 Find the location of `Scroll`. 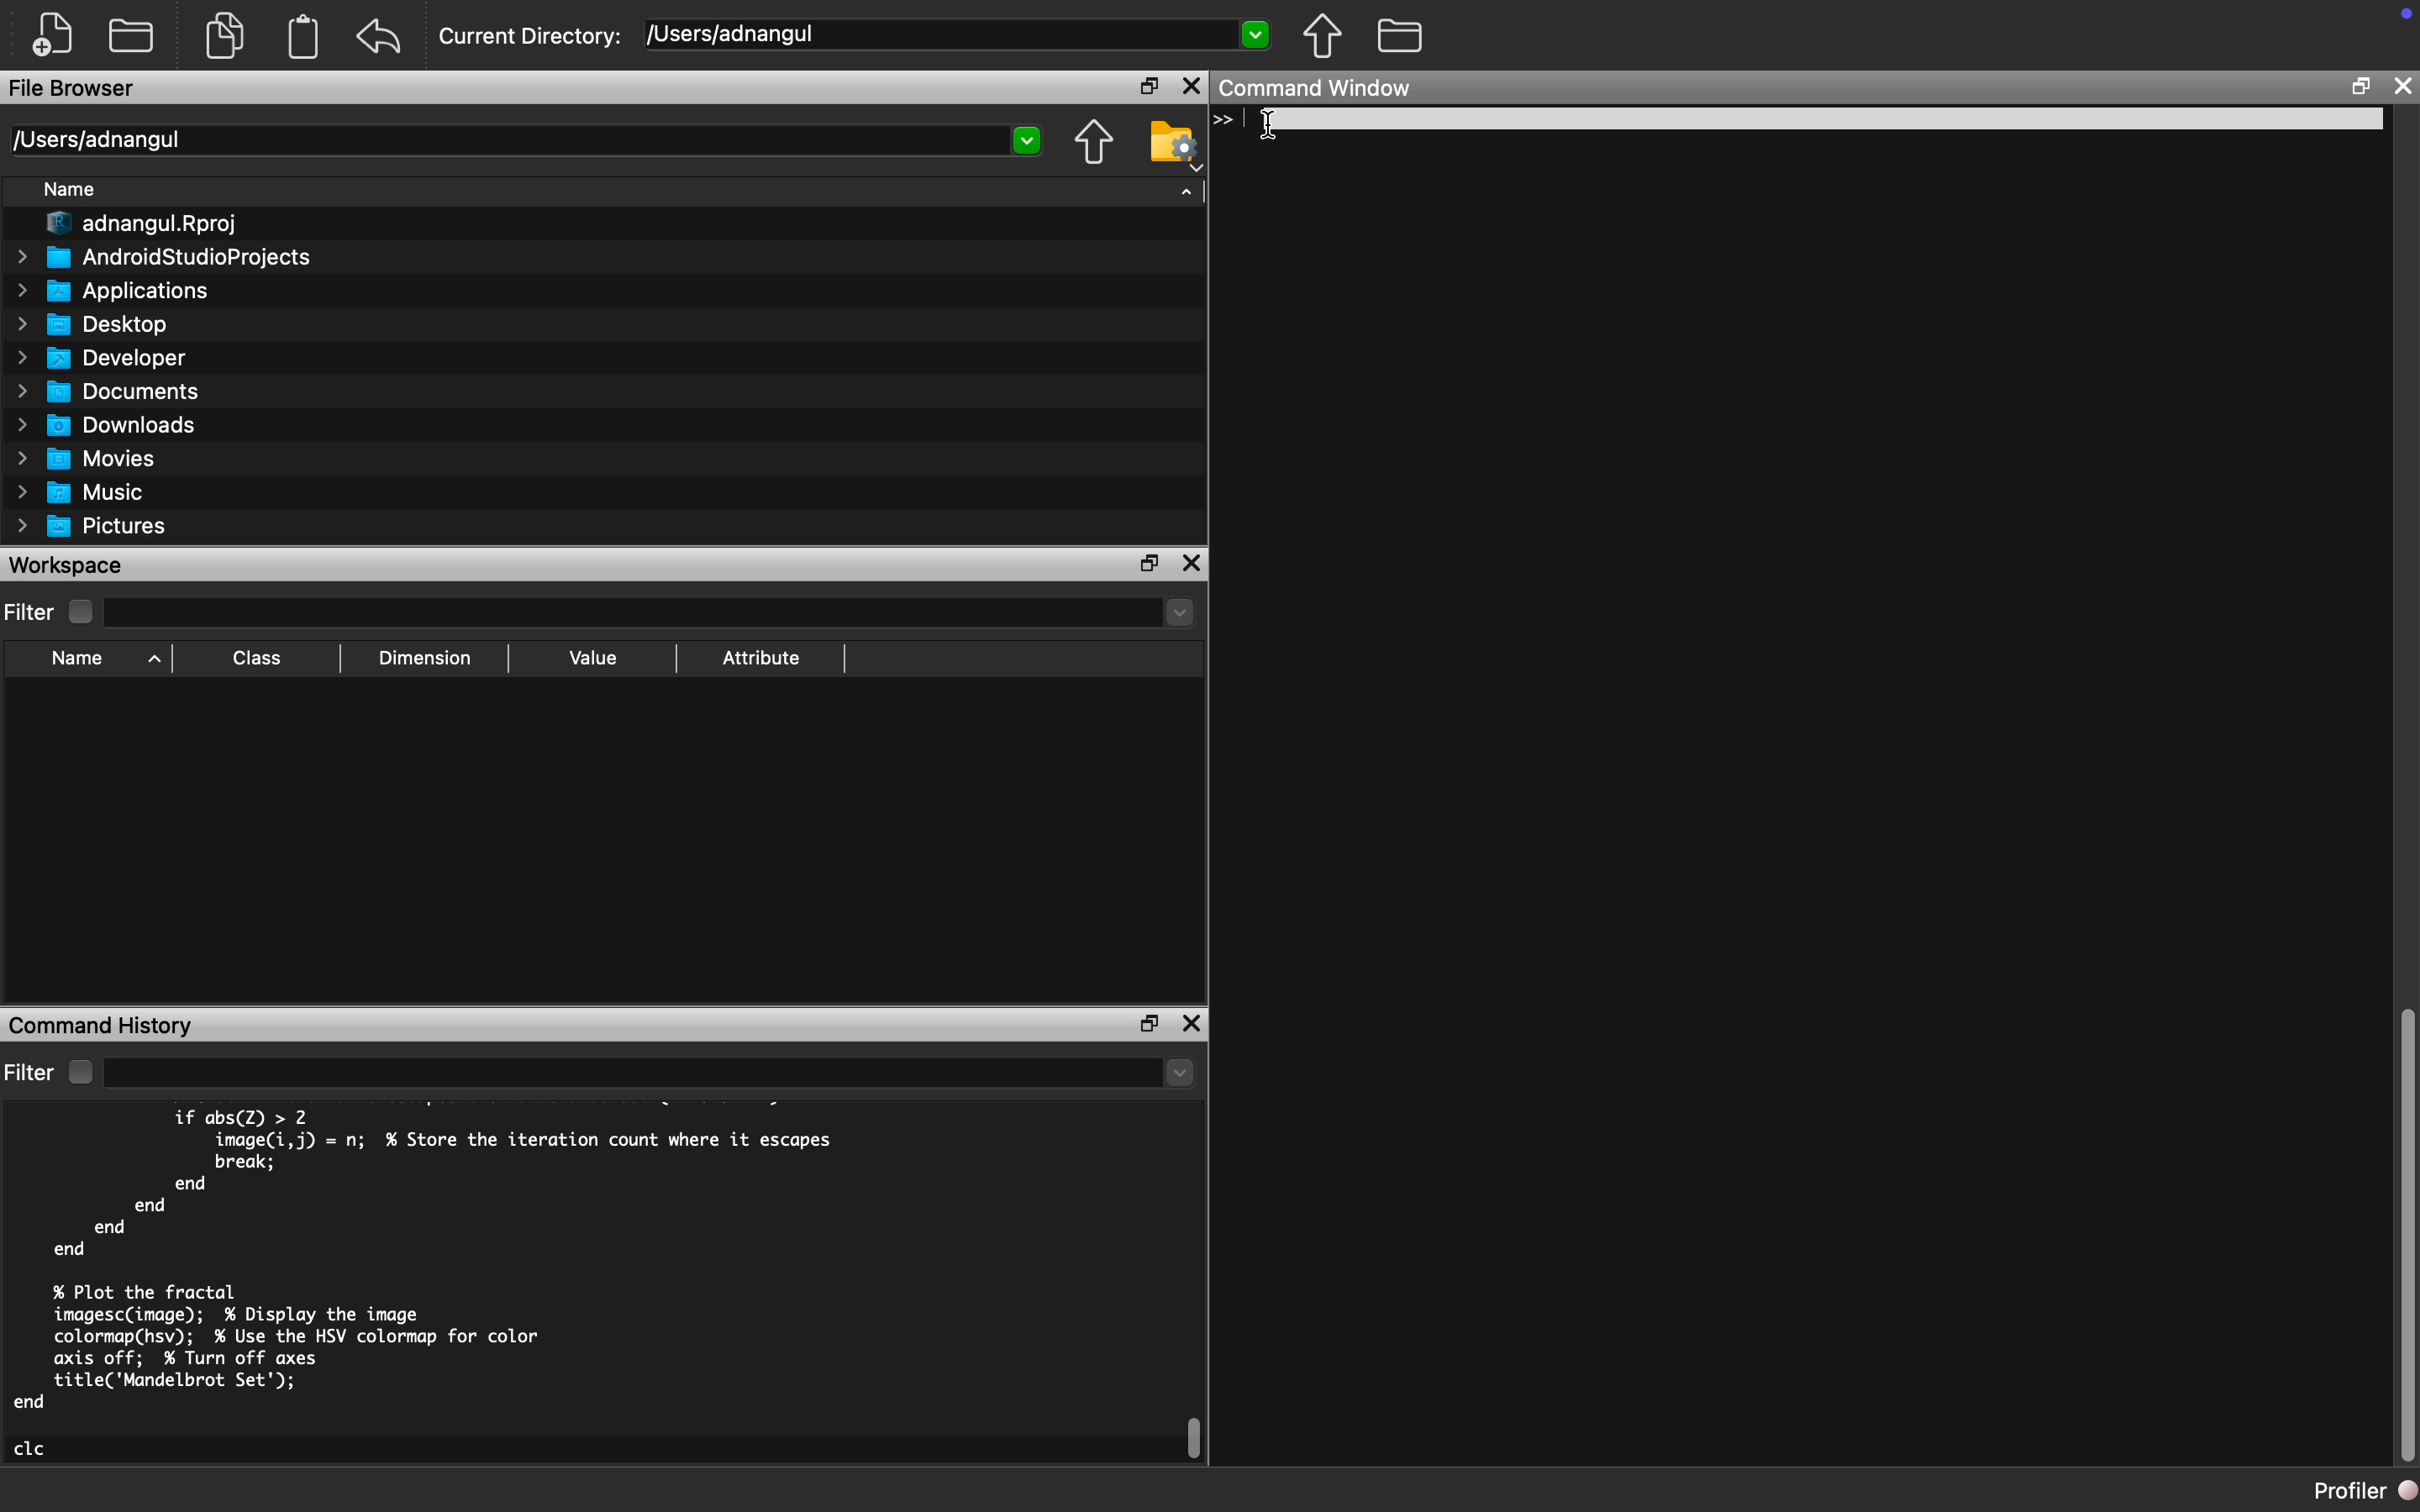

Scroll is located at coordinates (2403, 1234).